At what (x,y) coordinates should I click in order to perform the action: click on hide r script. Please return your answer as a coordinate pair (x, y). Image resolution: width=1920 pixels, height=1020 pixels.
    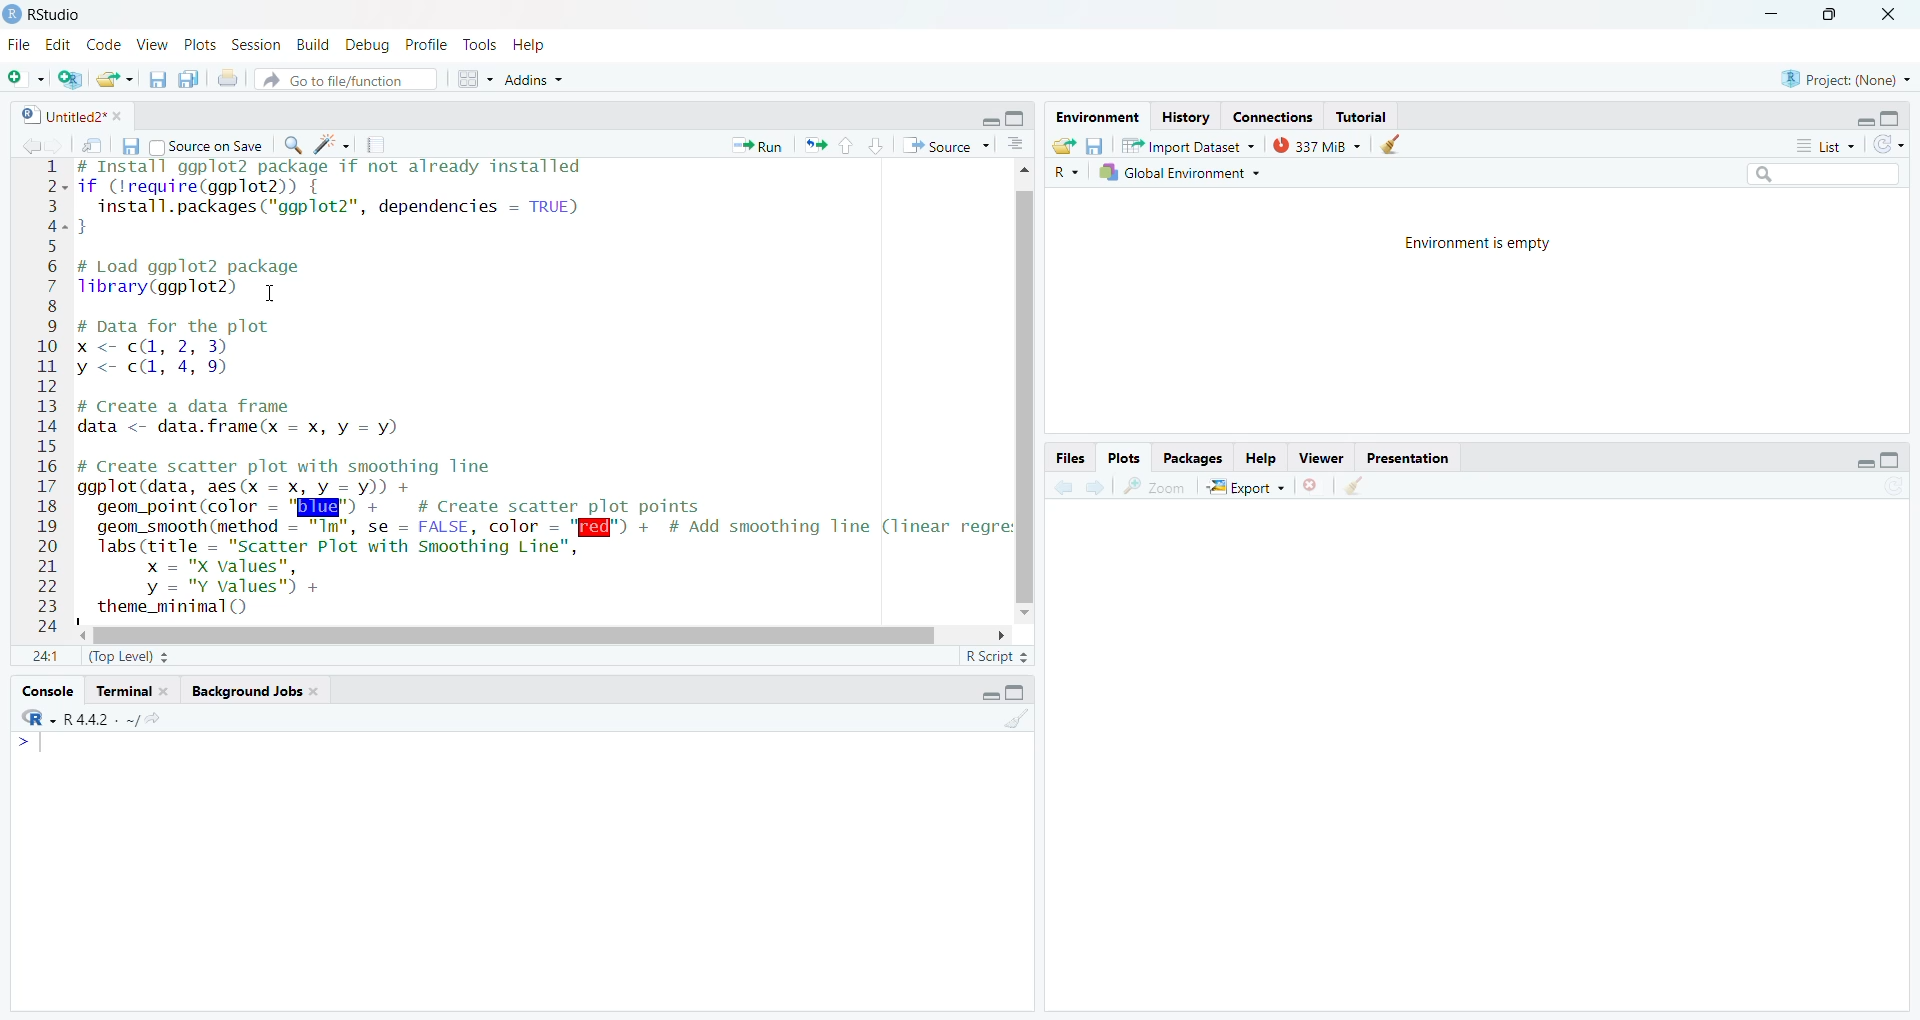
    Looking at the image, I should click on (985, 692).